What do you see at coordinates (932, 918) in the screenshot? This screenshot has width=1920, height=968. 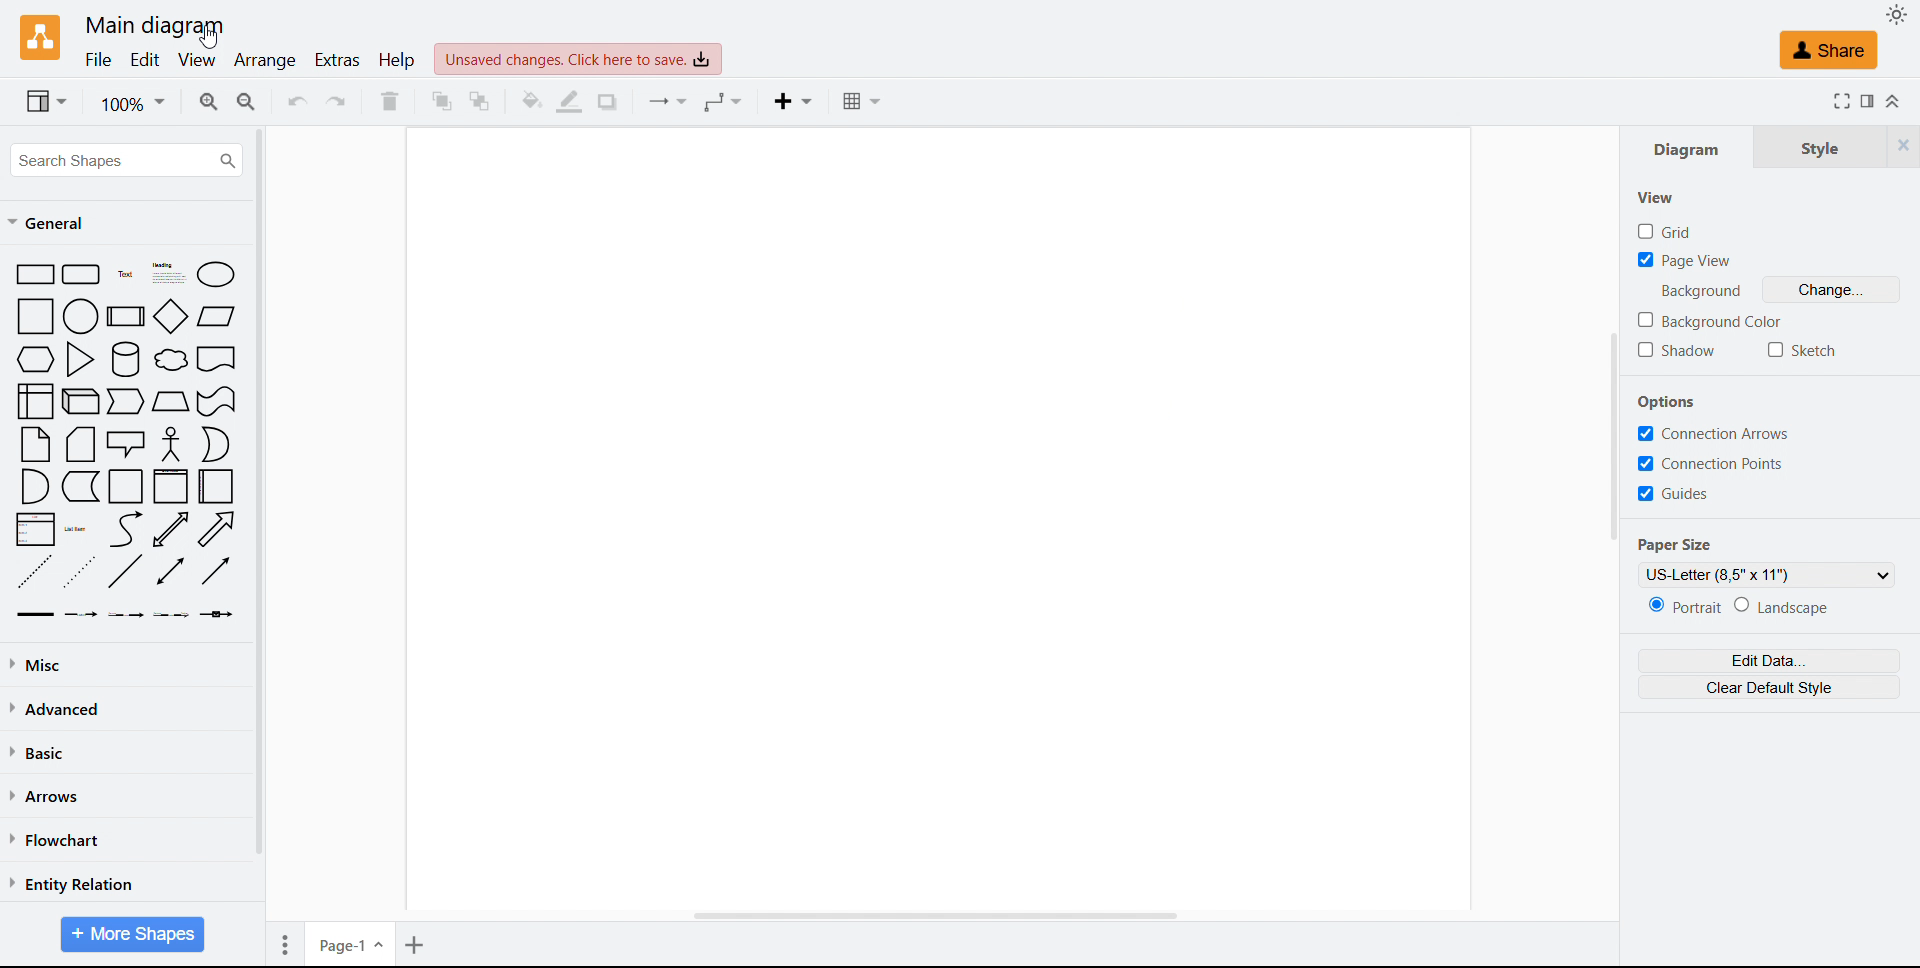 I see `Scroll bar Horizontal  ` at bounding box center [932, 918].